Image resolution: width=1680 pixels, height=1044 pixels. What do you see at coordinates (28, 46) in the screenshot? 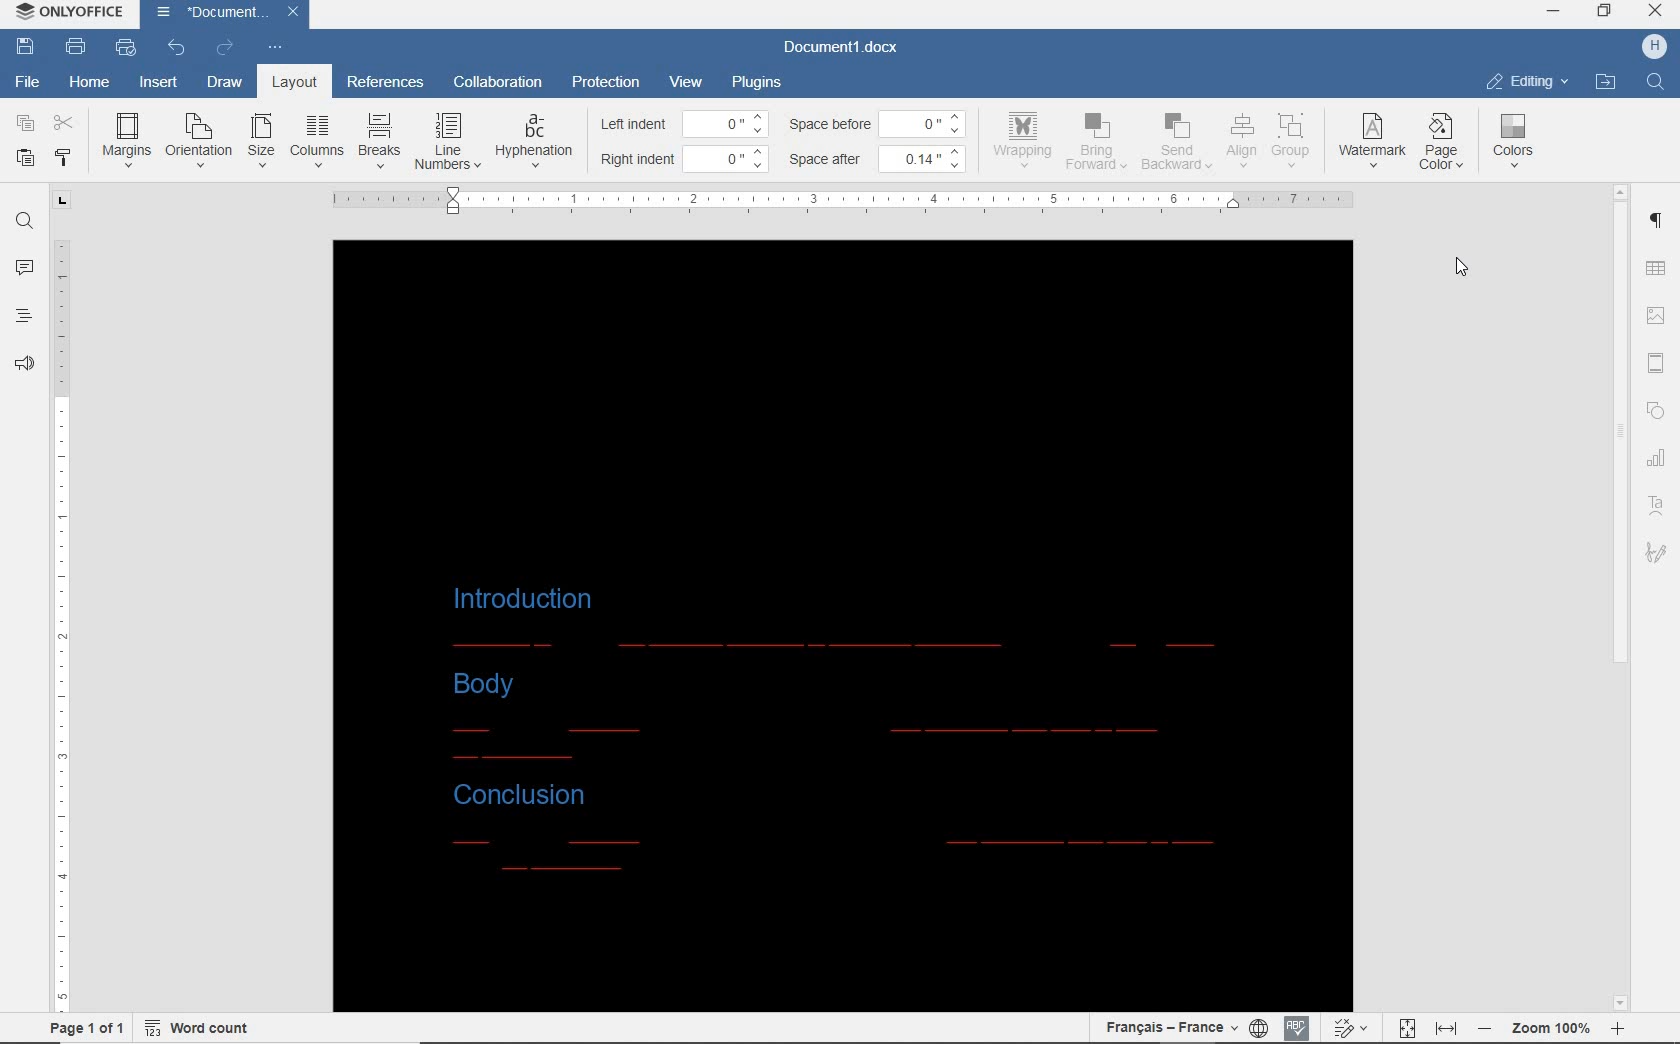
I see `save` at bounding box center [28, 46].